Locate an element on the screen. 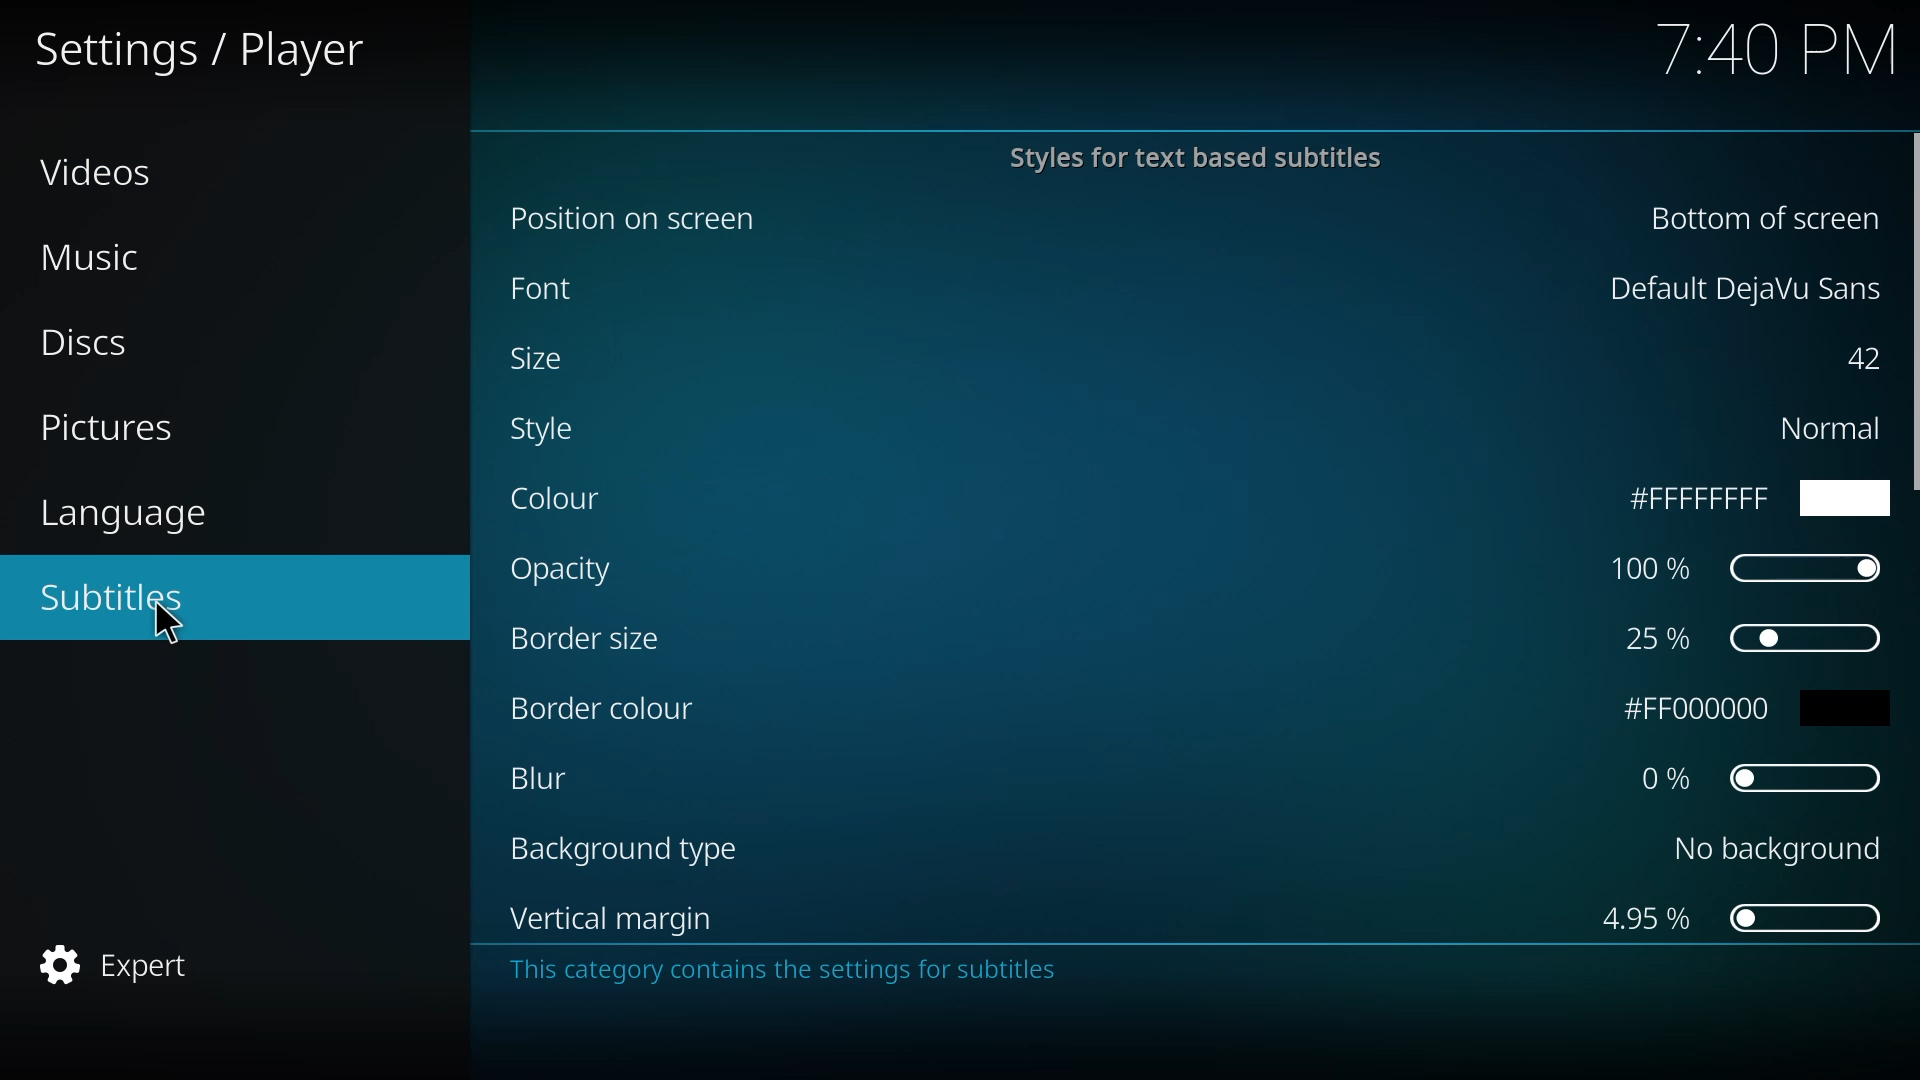  styles is located at coordinates (1200, 157).